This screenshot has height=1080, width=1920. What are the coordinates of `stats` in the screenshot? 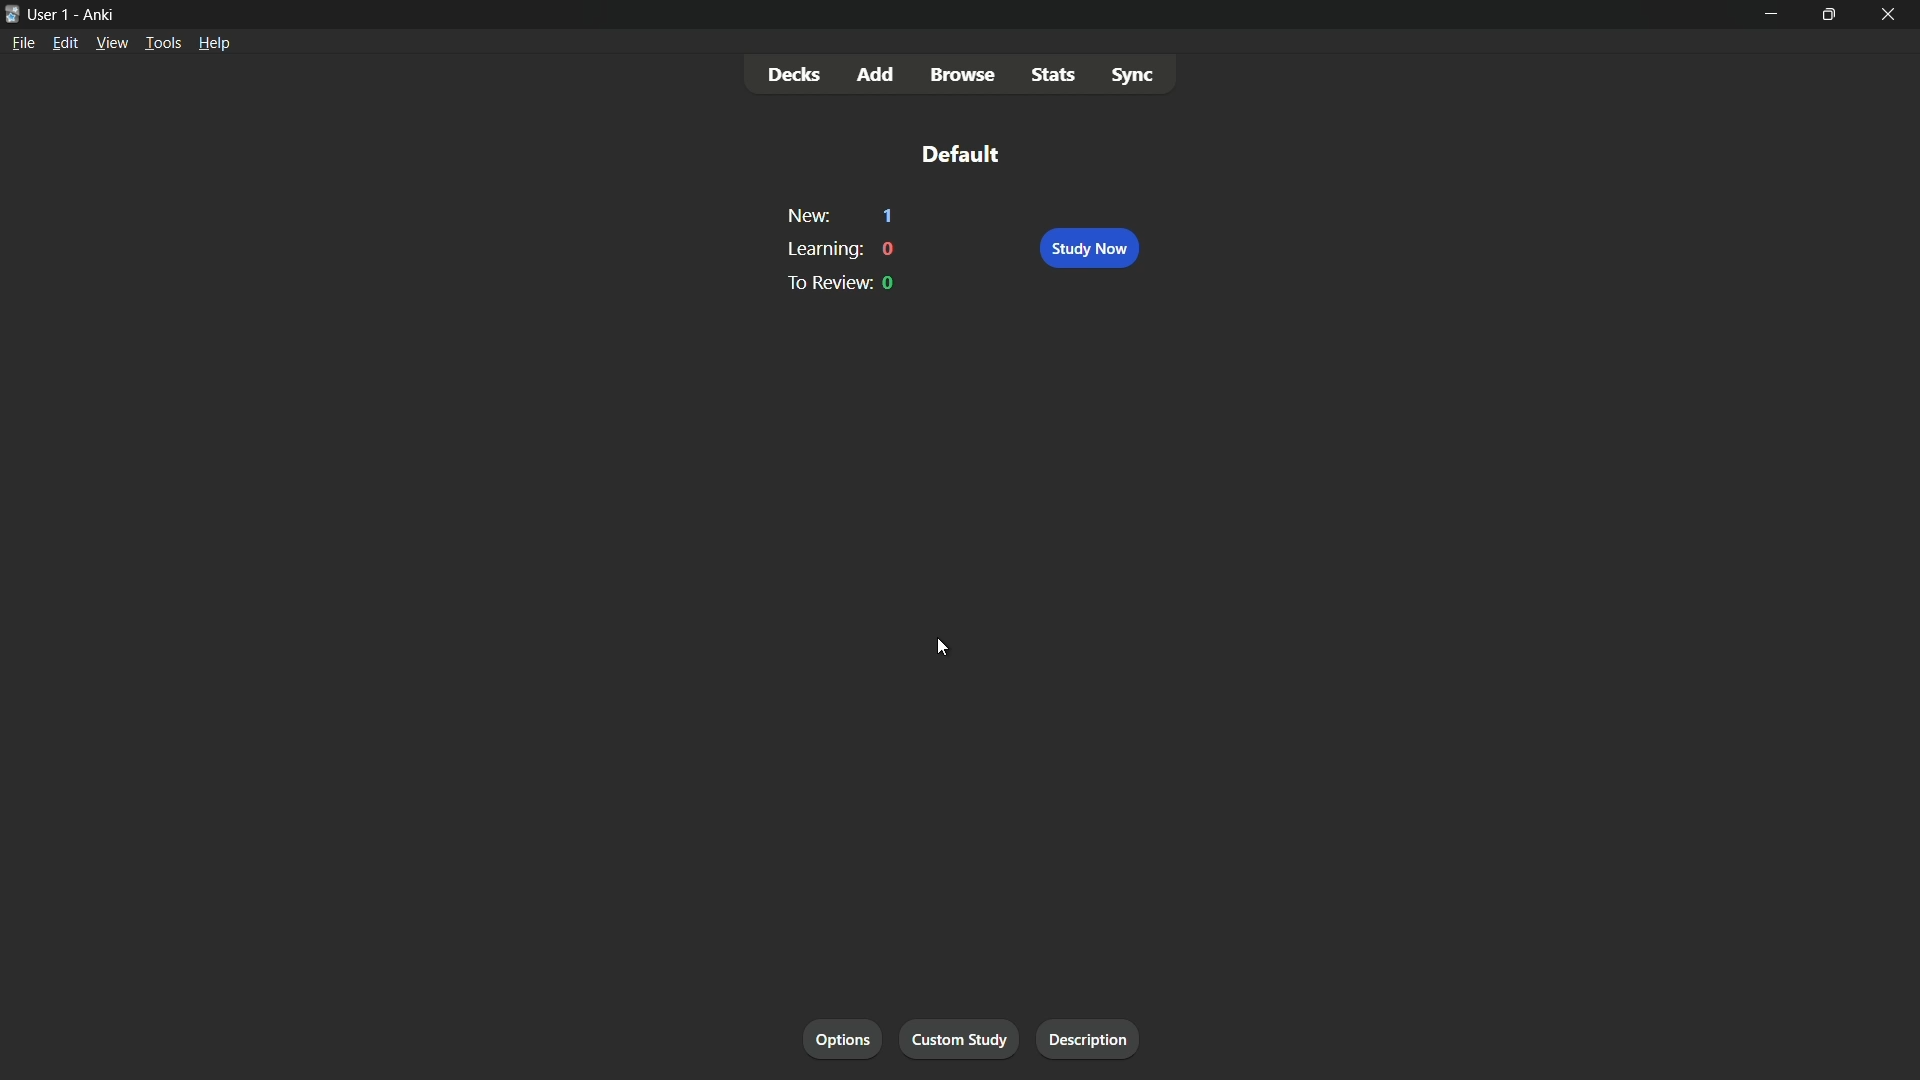 It's located at (1053, 76).